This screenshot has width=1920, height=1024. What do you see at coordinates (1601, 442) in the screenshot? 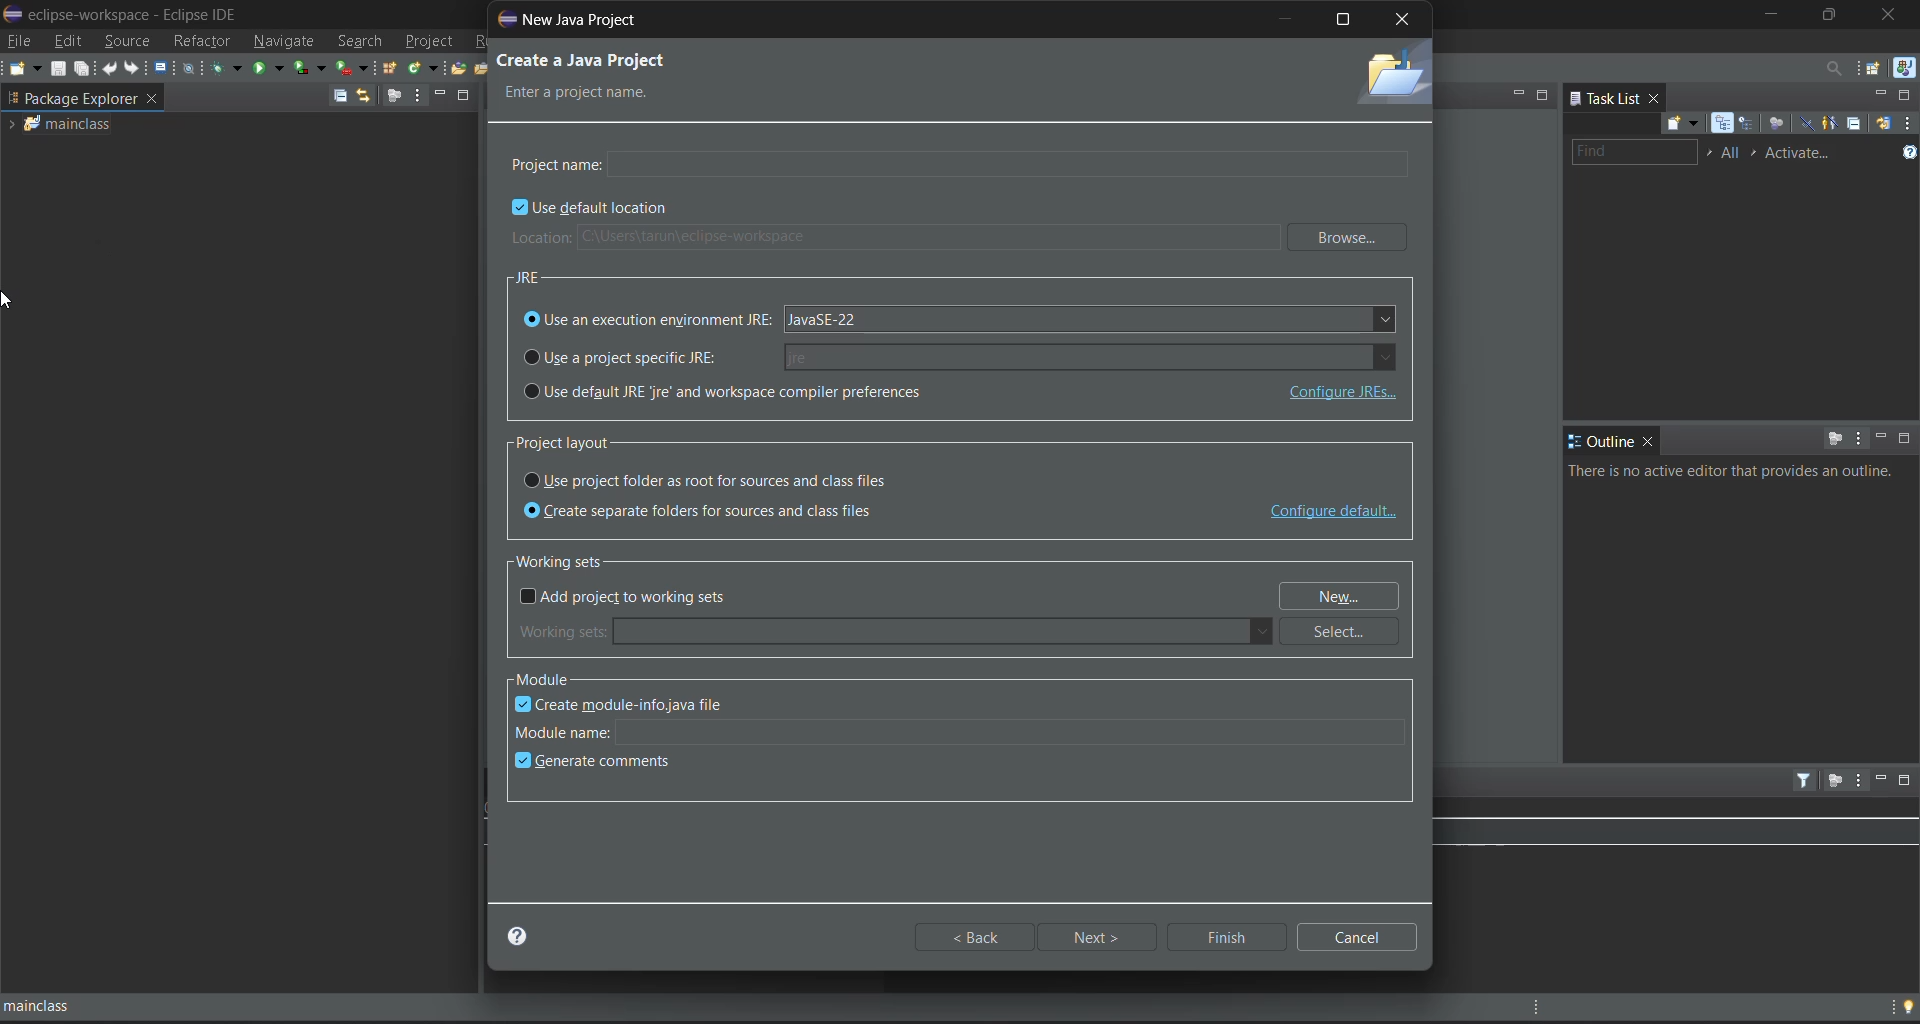
I see `outline` at bounding box center [1601, 442].